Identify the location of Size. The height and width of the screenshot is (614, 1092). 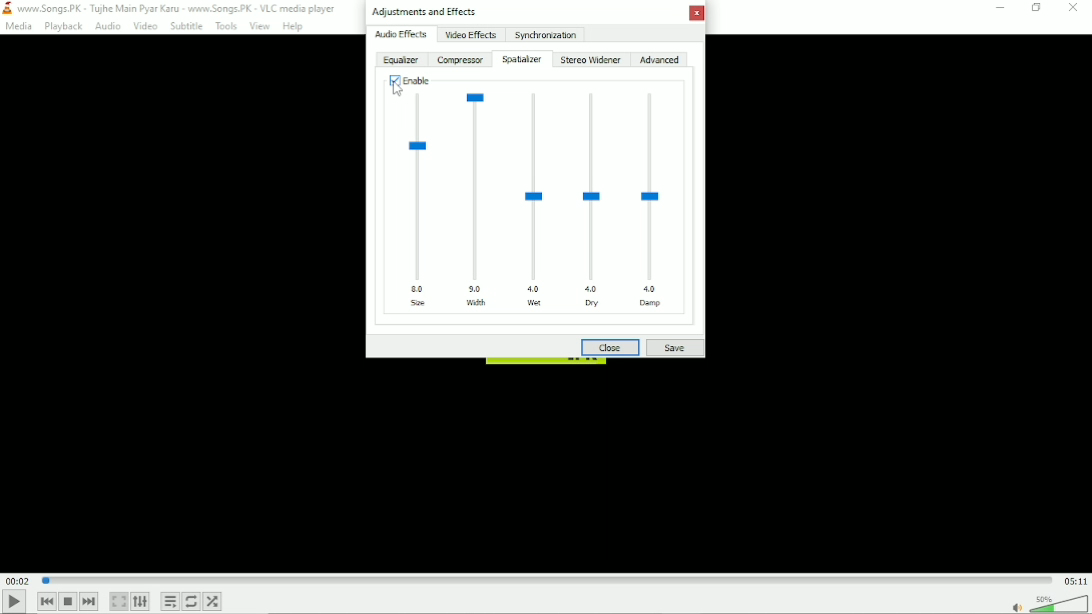
(420, 201).